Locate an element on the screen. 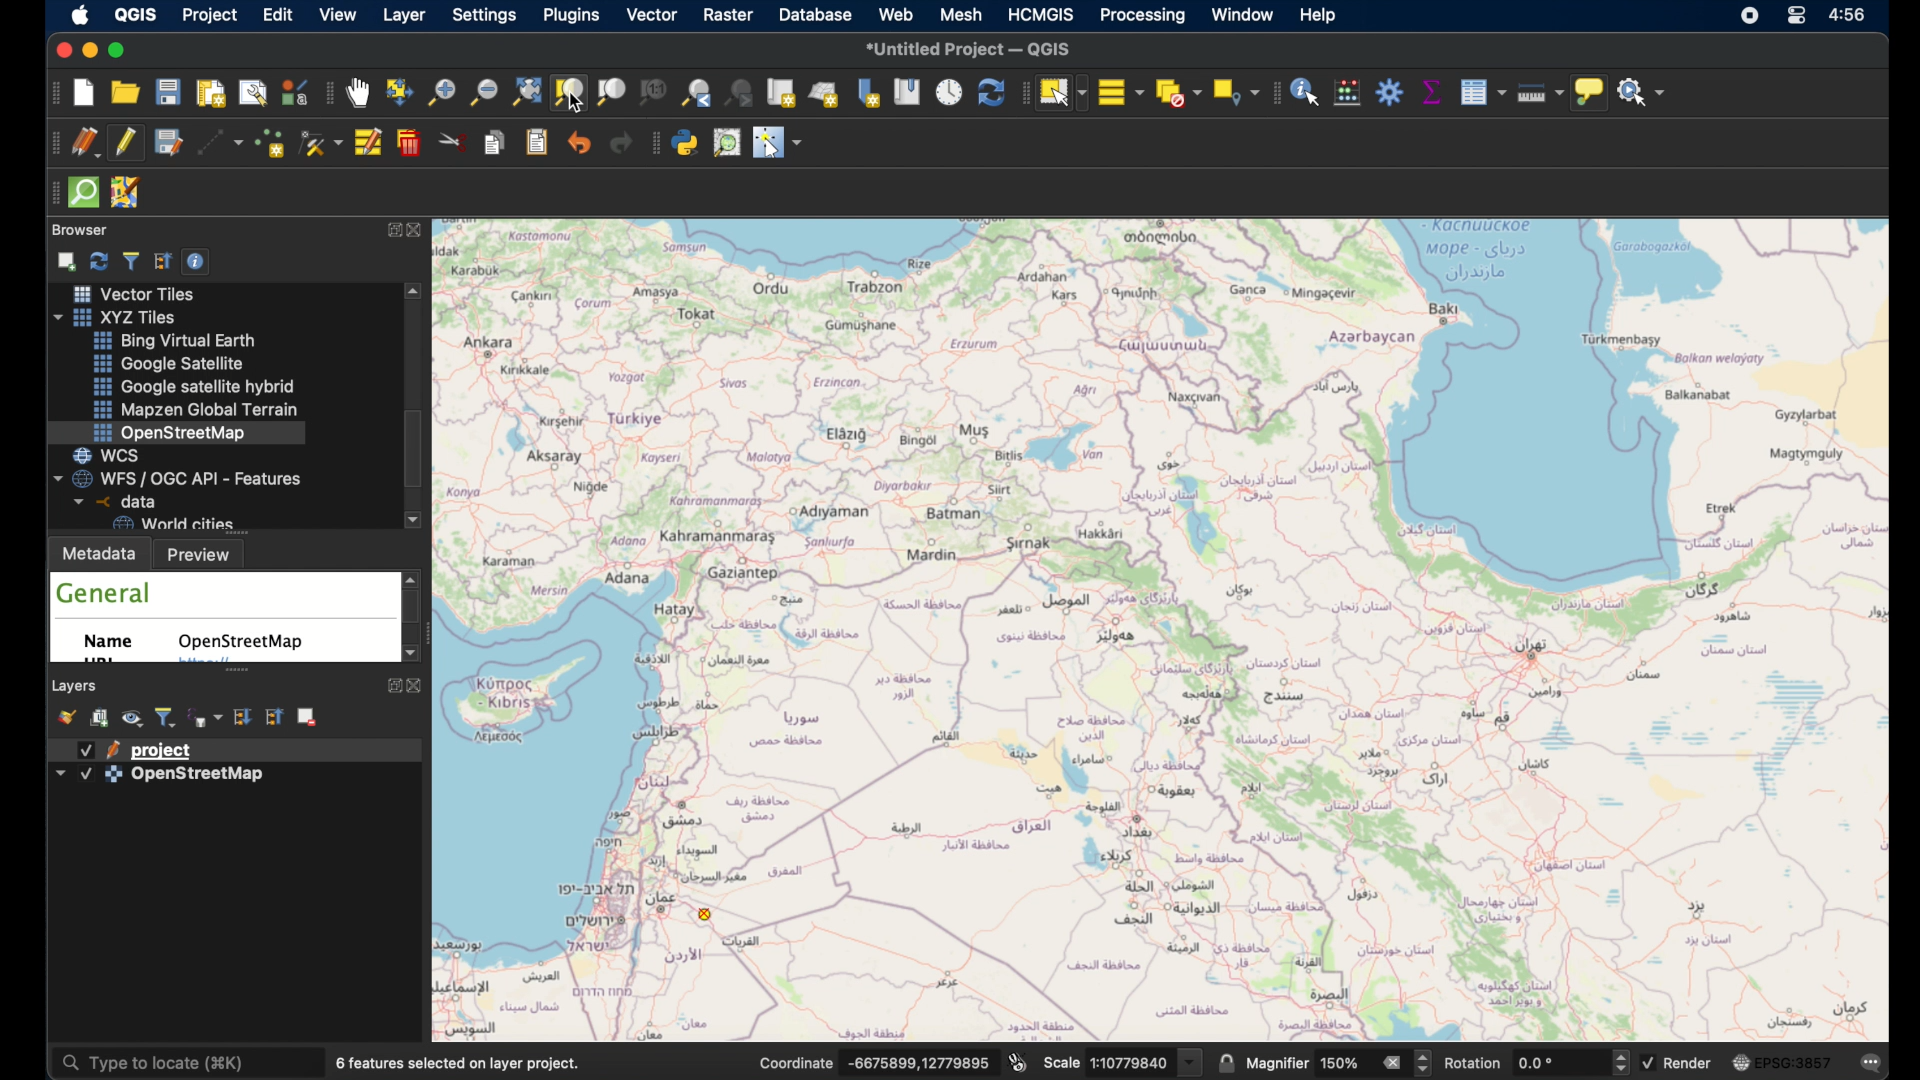  mapzen global terrain is located at coordinates (199, 410).